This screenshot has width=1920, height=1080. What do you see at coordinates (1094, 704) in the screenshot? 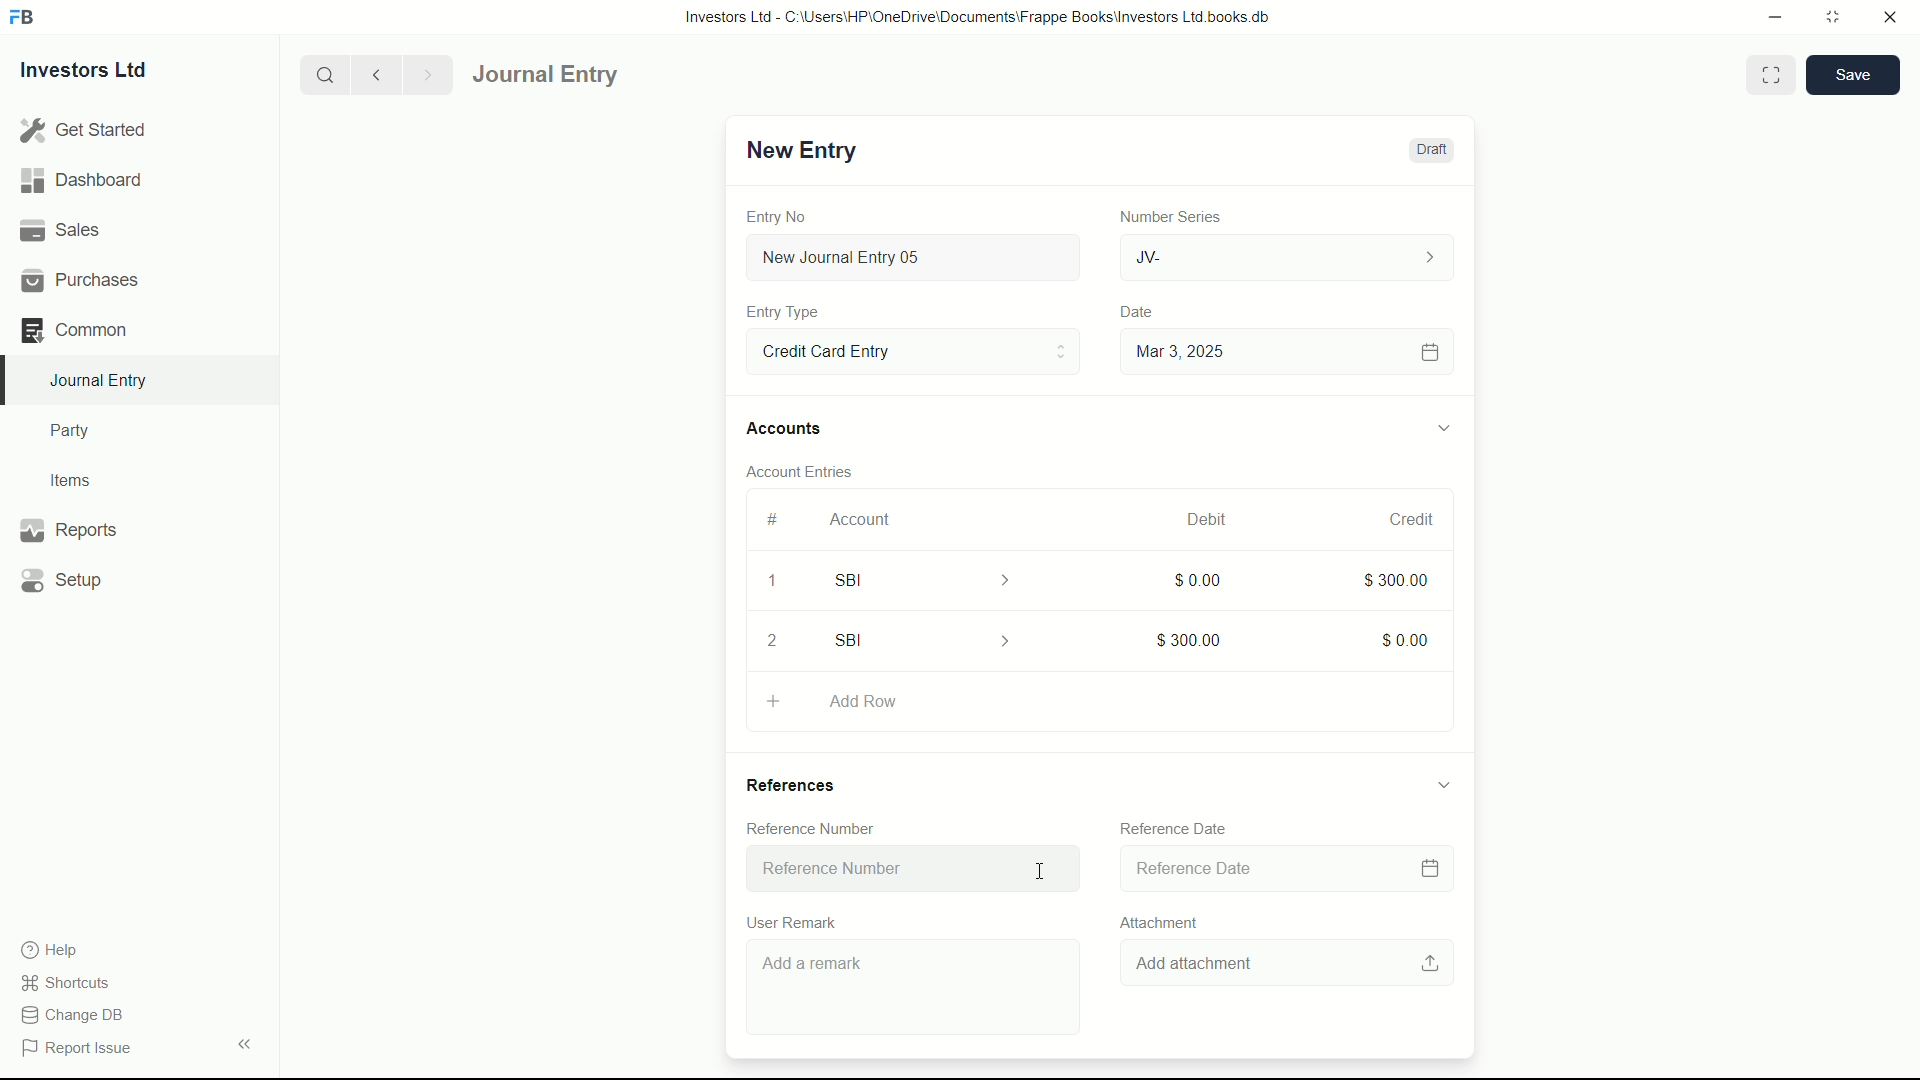
I see `Add Row` at bounding box center [1094, 704].